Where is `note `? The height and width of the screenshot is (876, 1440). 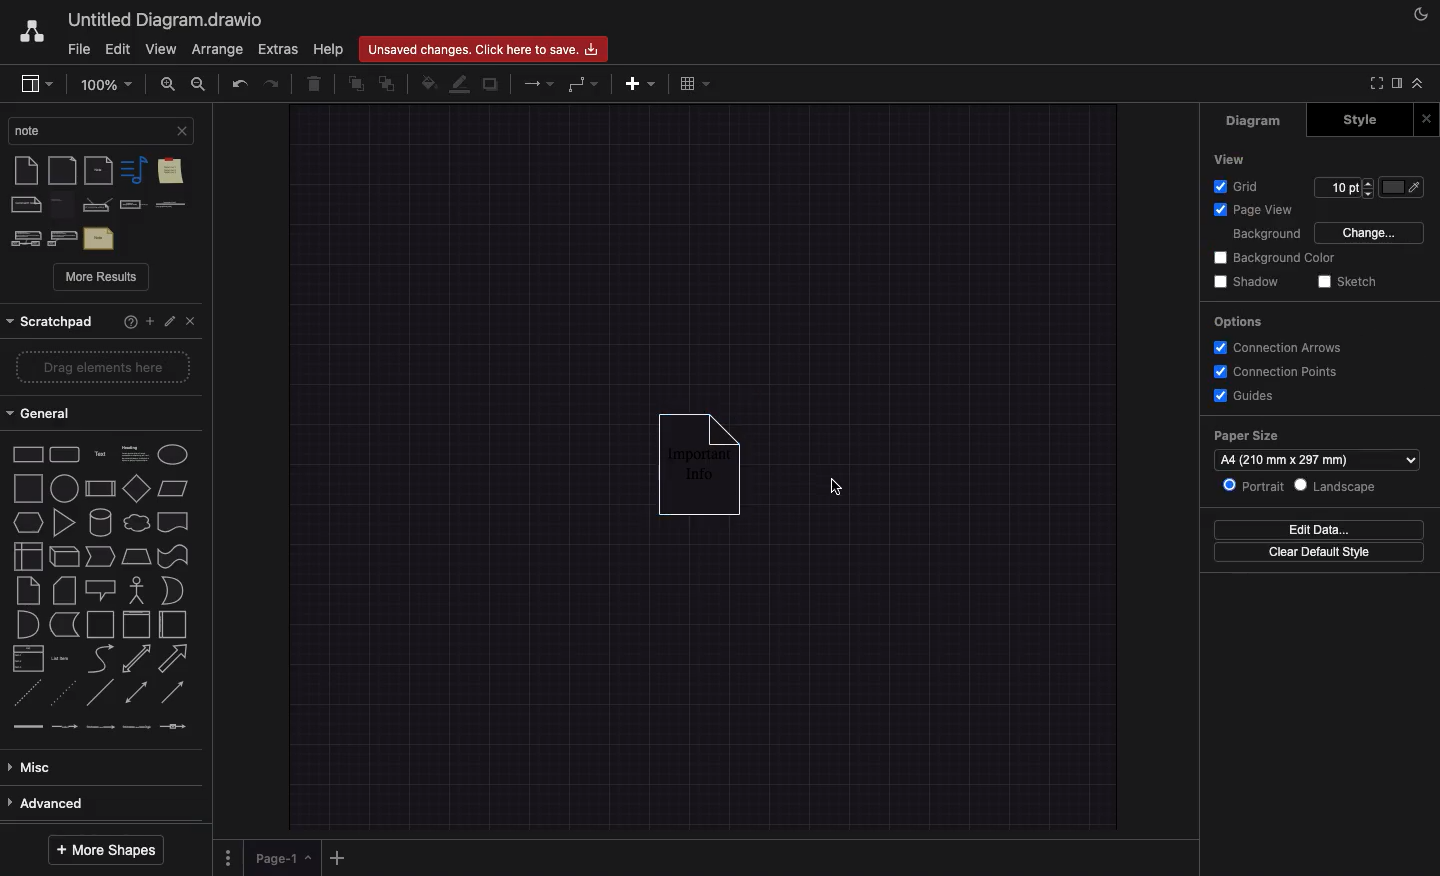 note  is located at coordinates (24, 171).